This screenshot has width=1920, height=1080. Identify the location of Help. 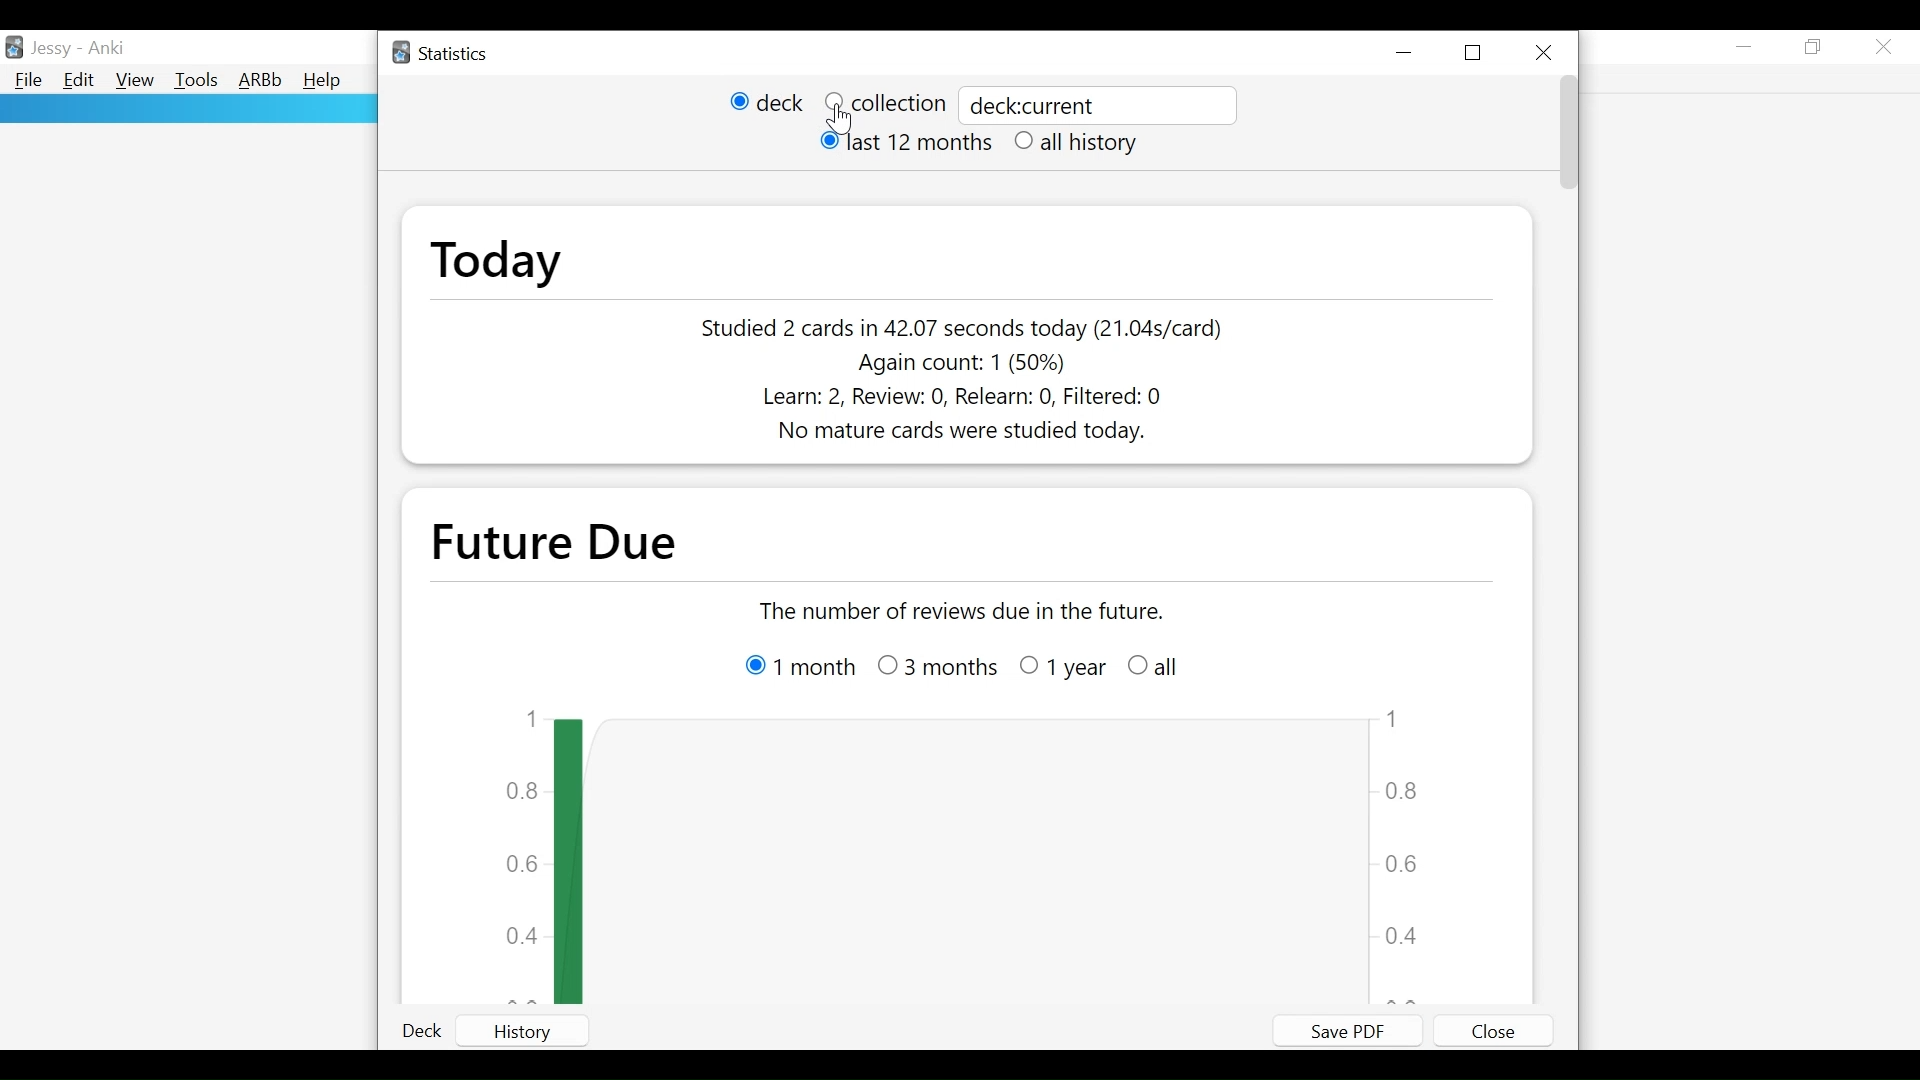
(326, 81).